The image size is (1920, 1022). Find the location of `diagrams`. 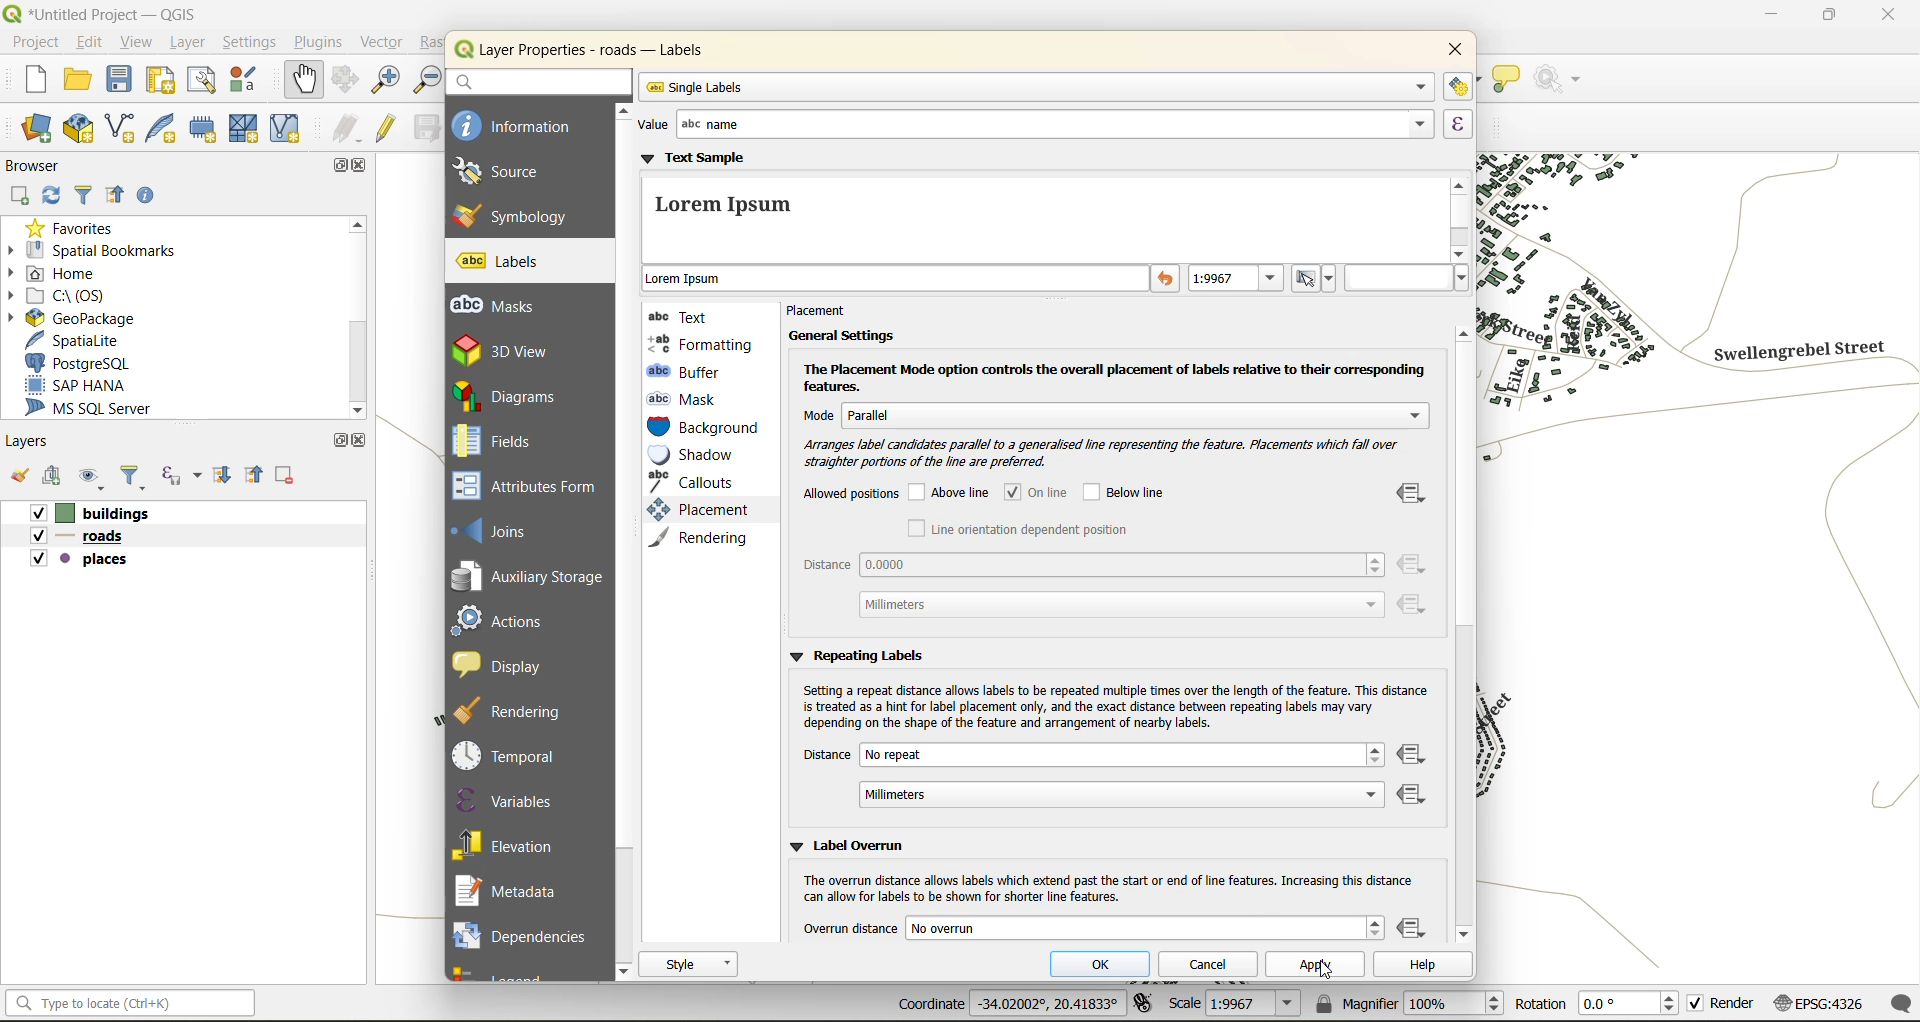

diagrams is located at coordinates (517, 396).